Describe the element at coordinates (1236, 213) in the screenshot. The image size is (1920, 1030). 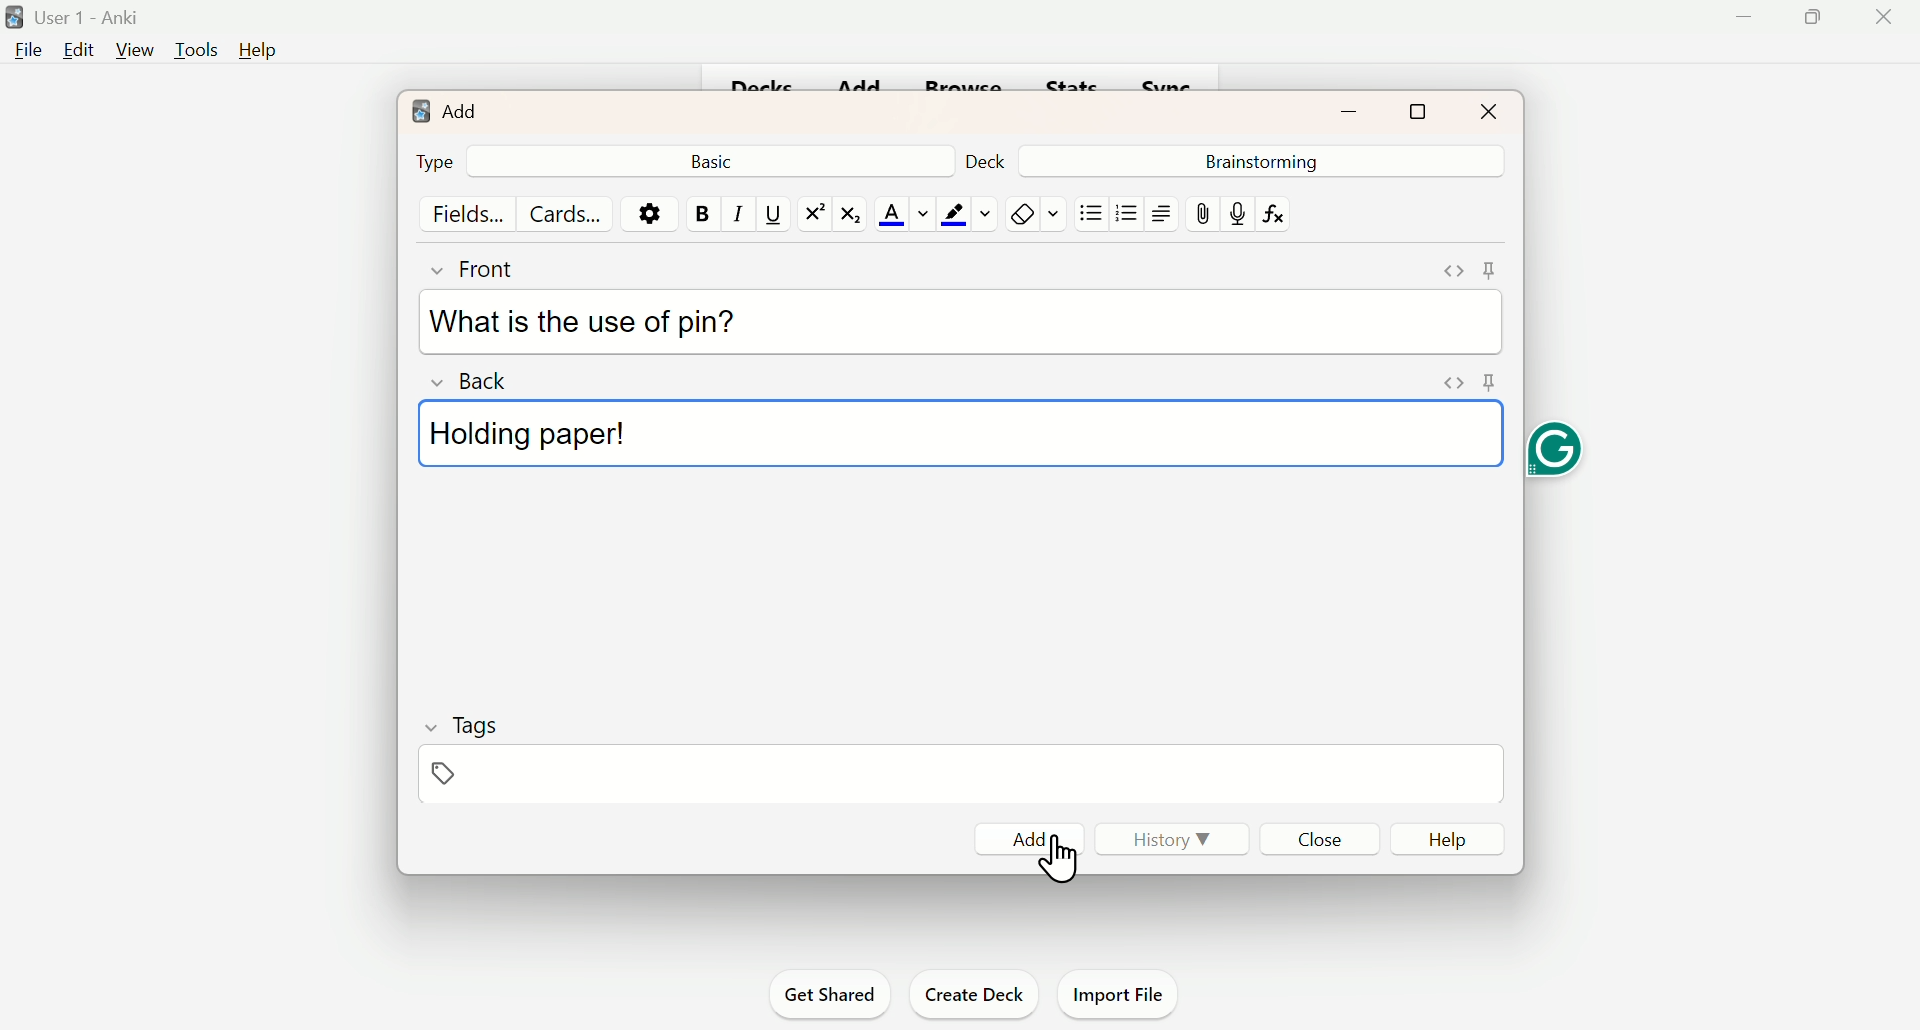
I see `mic` at that location.